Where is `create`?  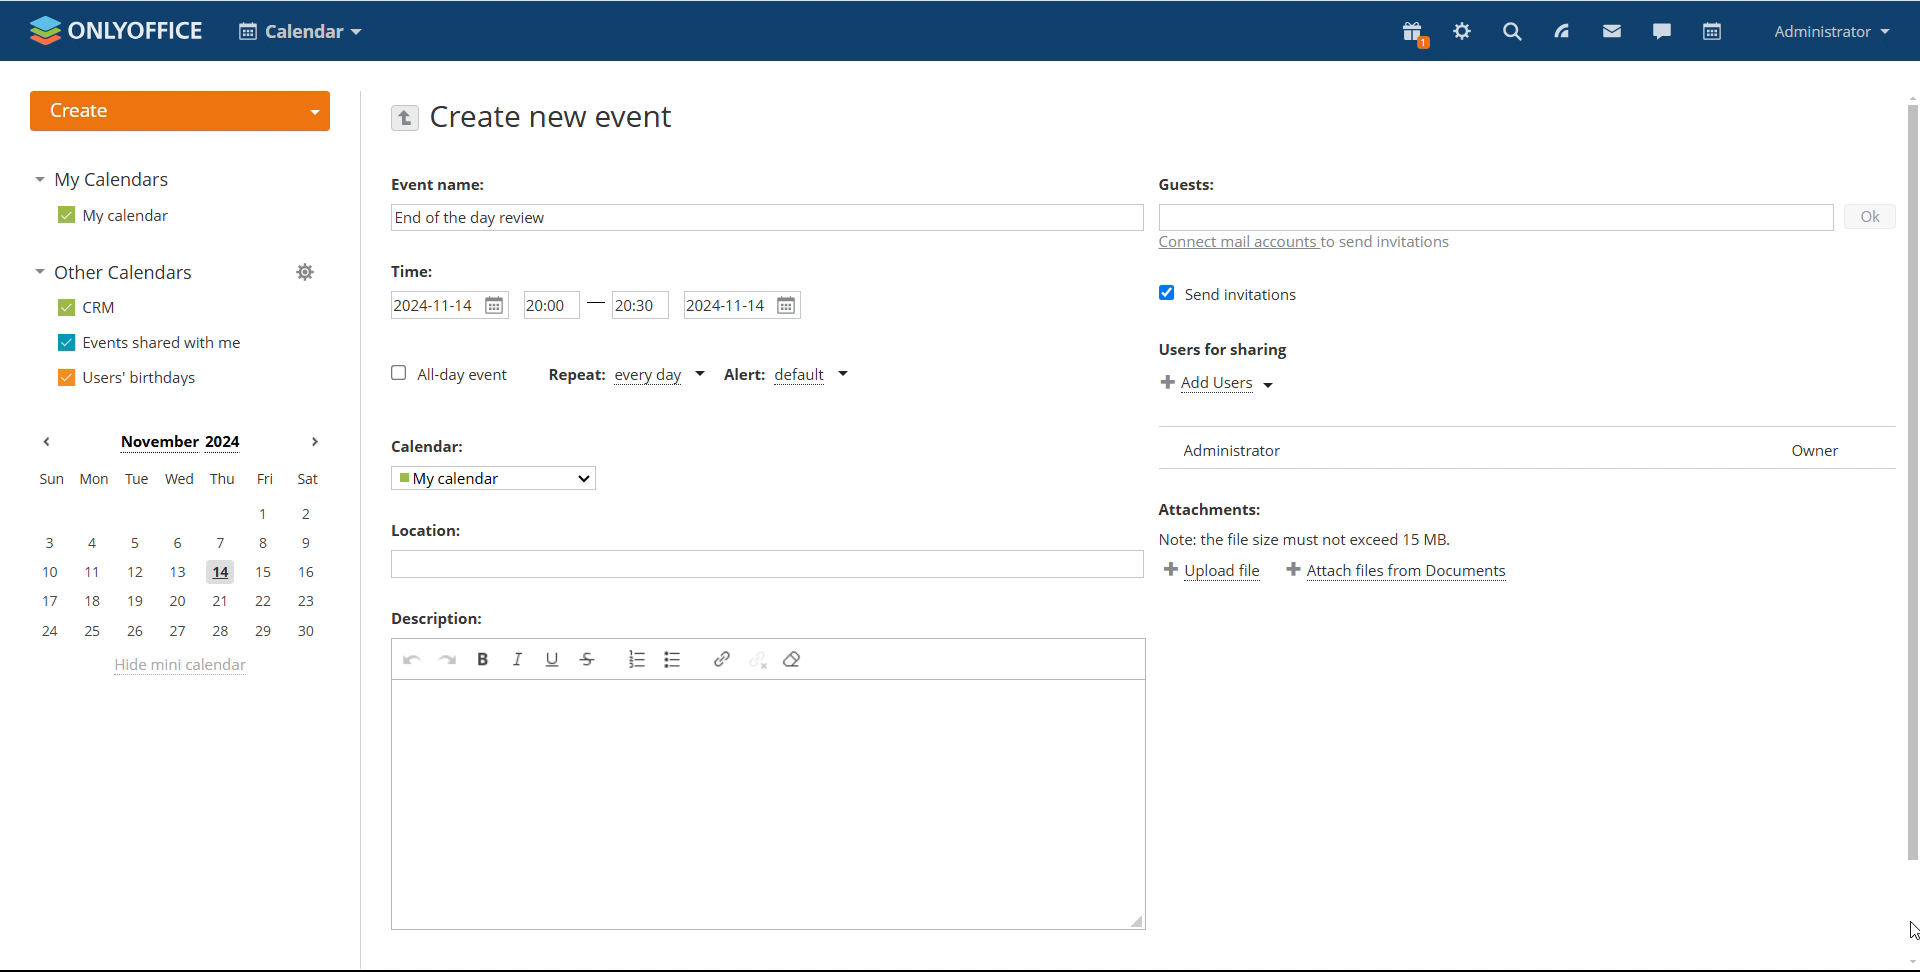
create is located at coordinates (180, 112).